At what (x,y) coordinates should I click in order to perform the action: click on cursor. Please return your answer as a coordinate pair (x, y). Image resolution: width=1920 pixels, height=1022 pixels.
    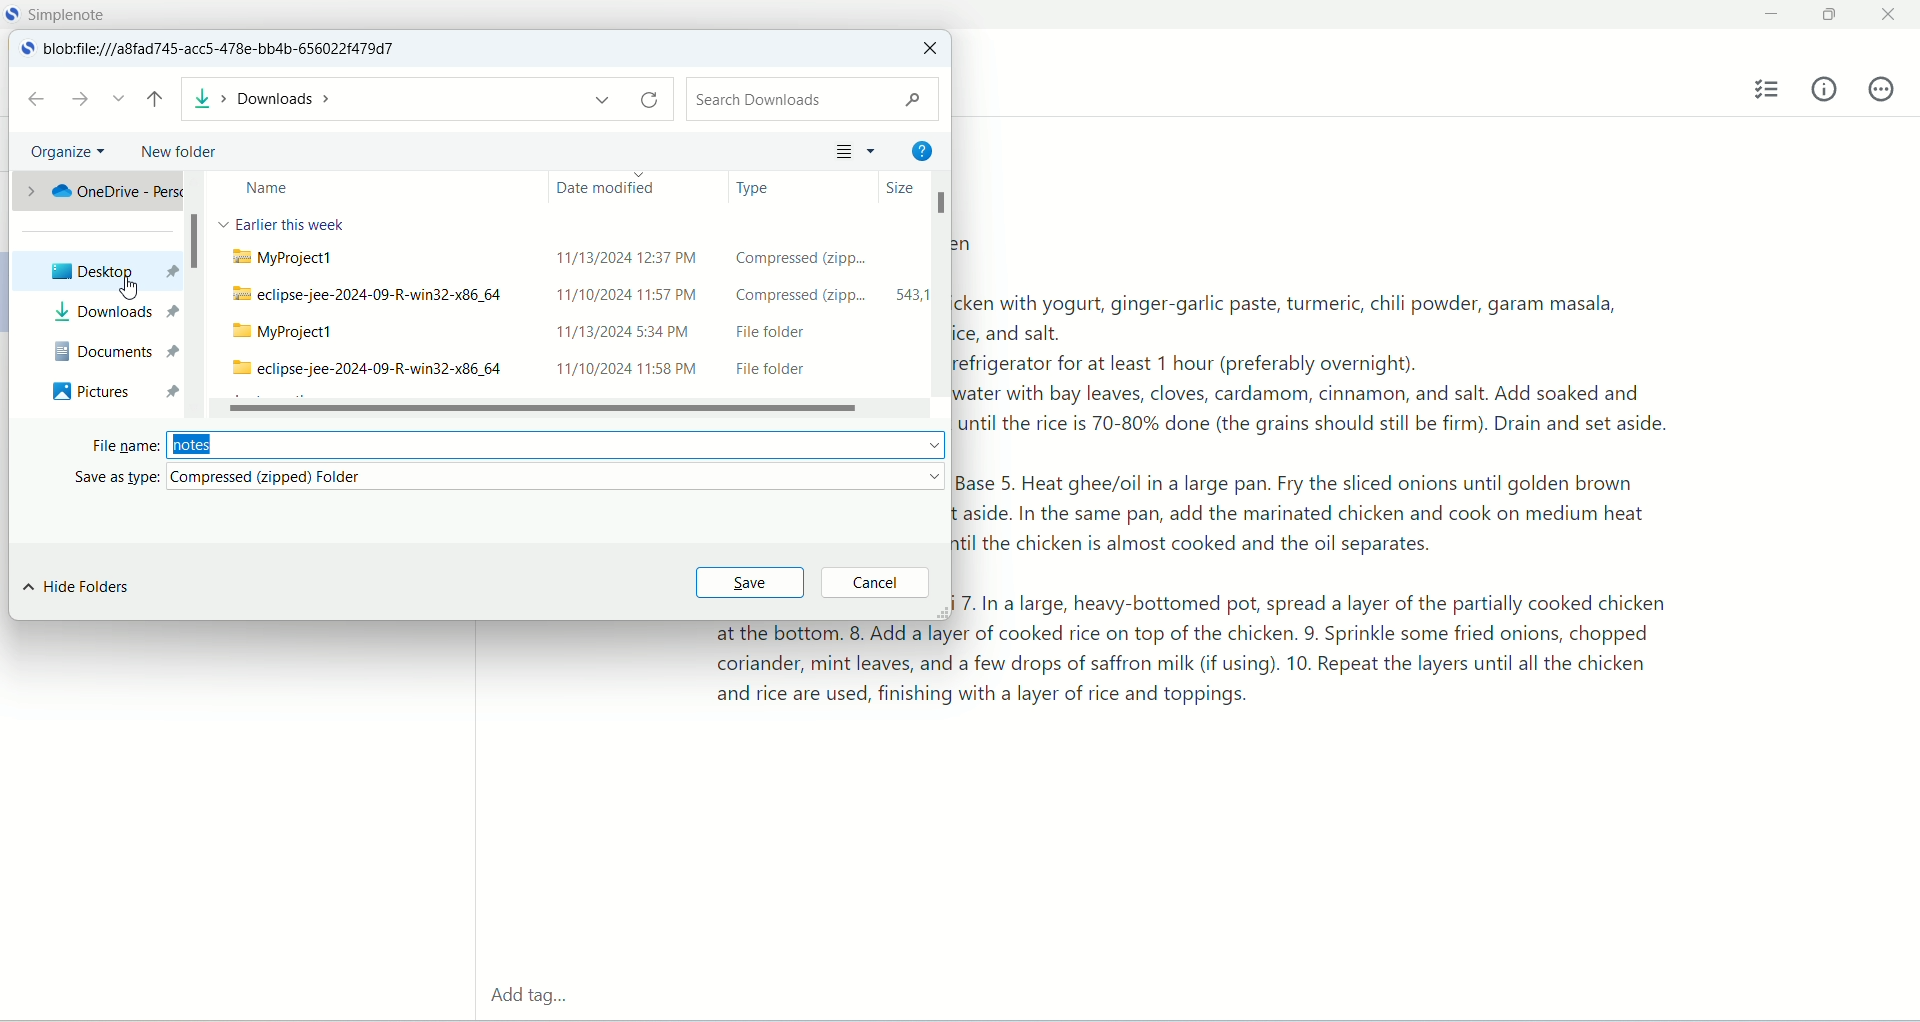
    Looking at the image, I should click on (125, 290).